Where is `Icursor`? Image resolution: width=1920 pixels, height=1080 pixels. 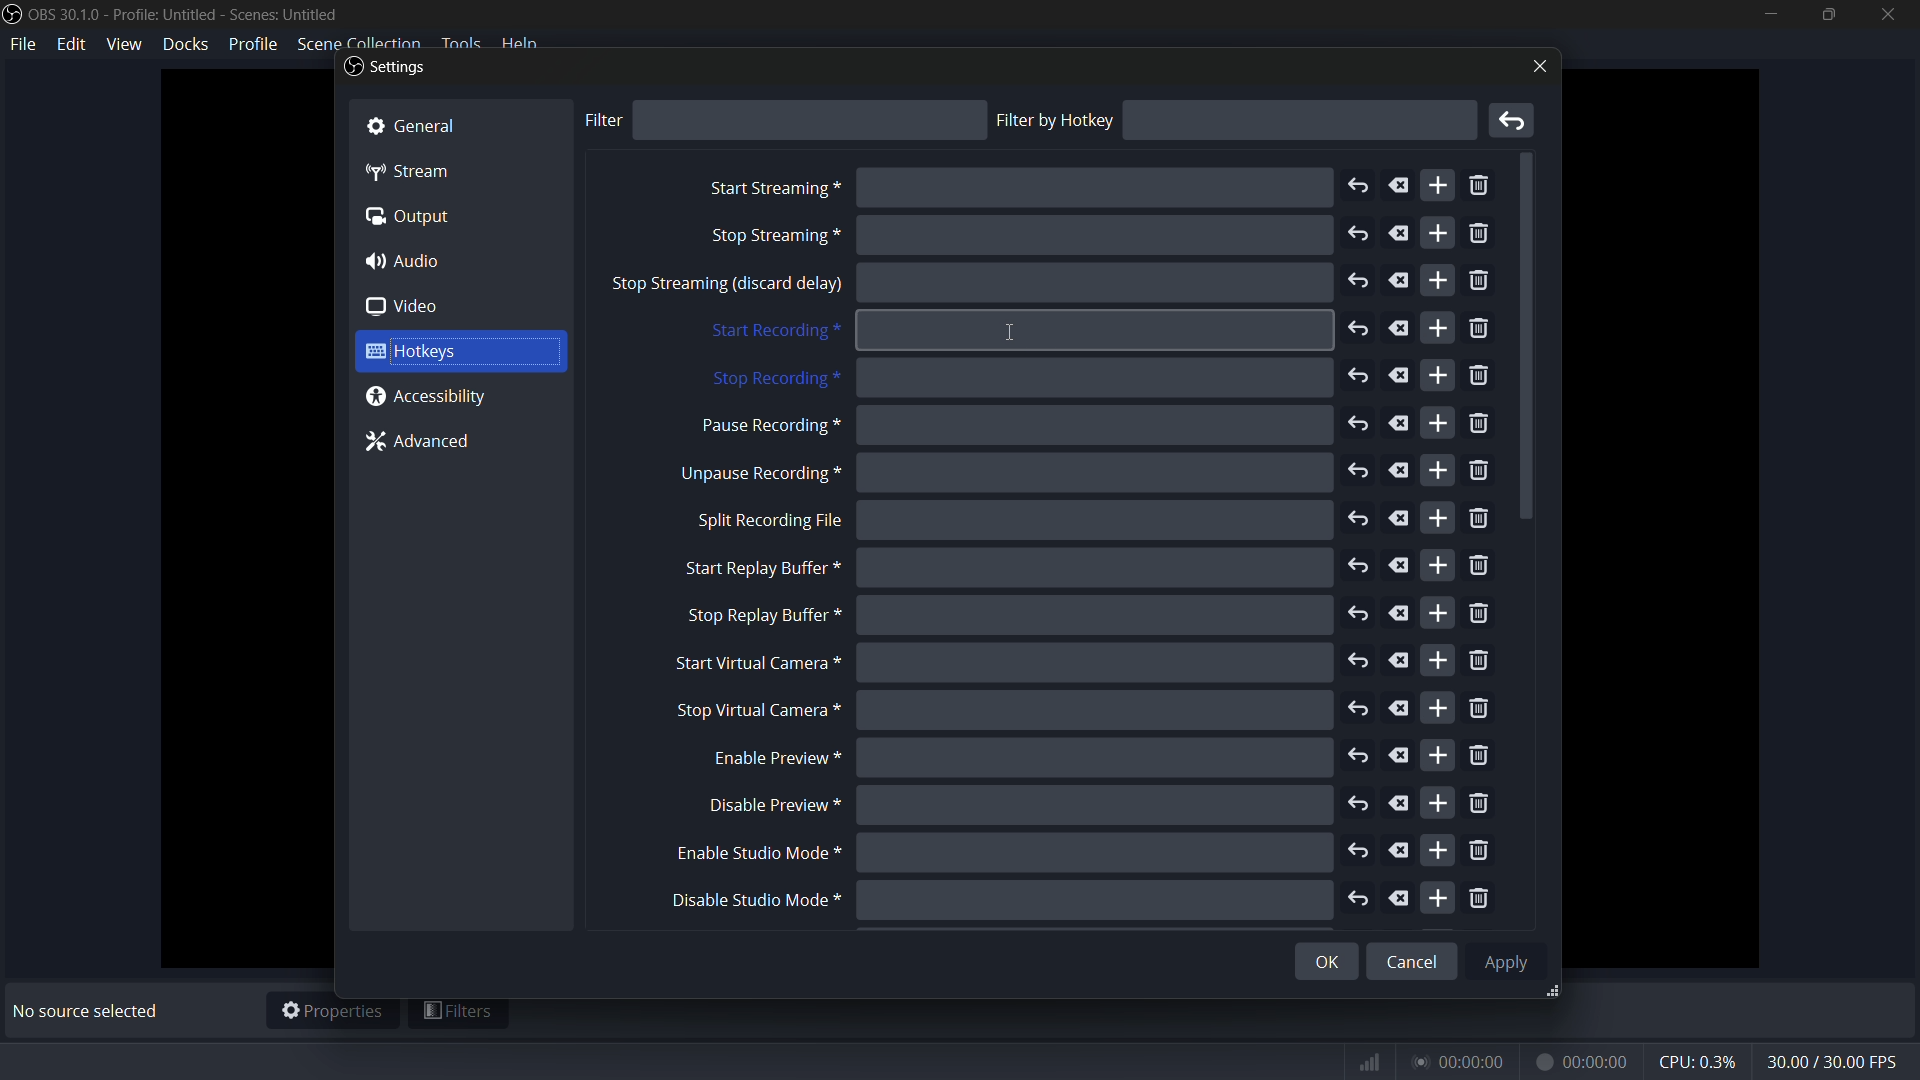
Icursor is located at coordinates (1007, 329).